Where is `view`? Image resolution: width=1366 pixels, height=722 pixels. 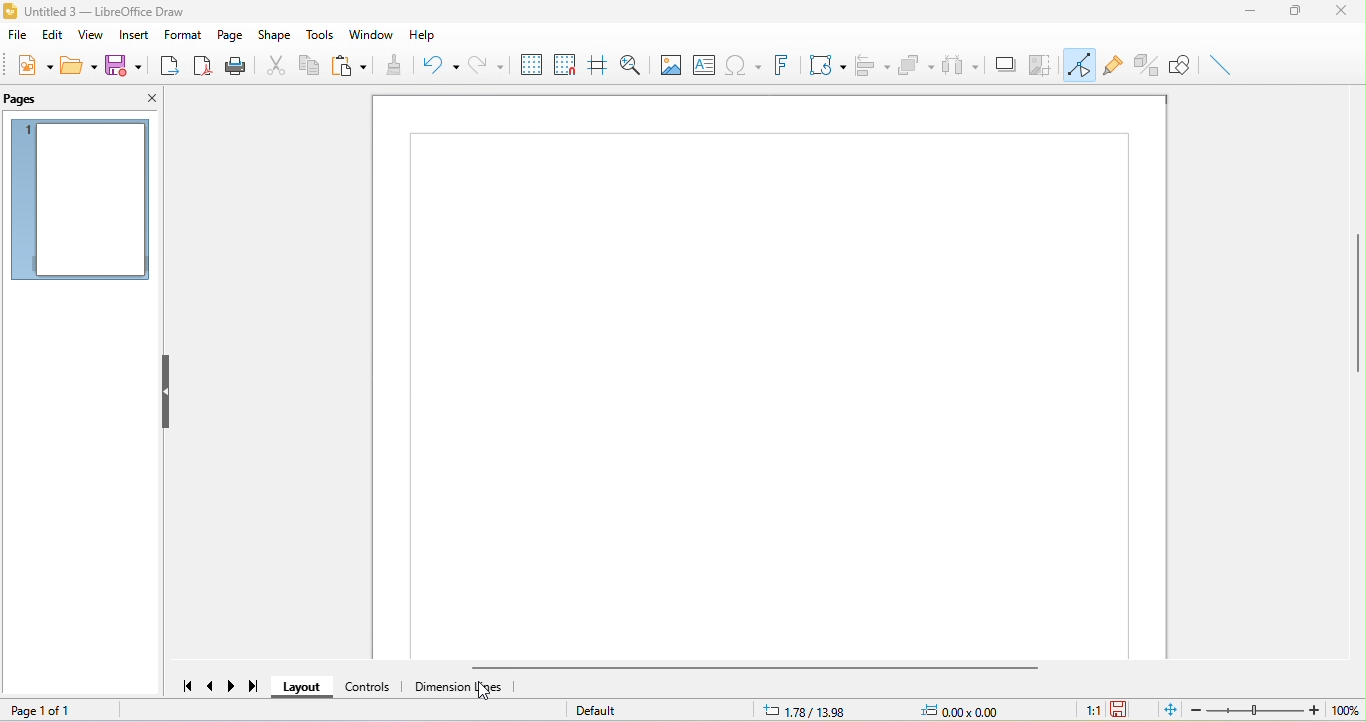
view is located at coordinates (89, 35).